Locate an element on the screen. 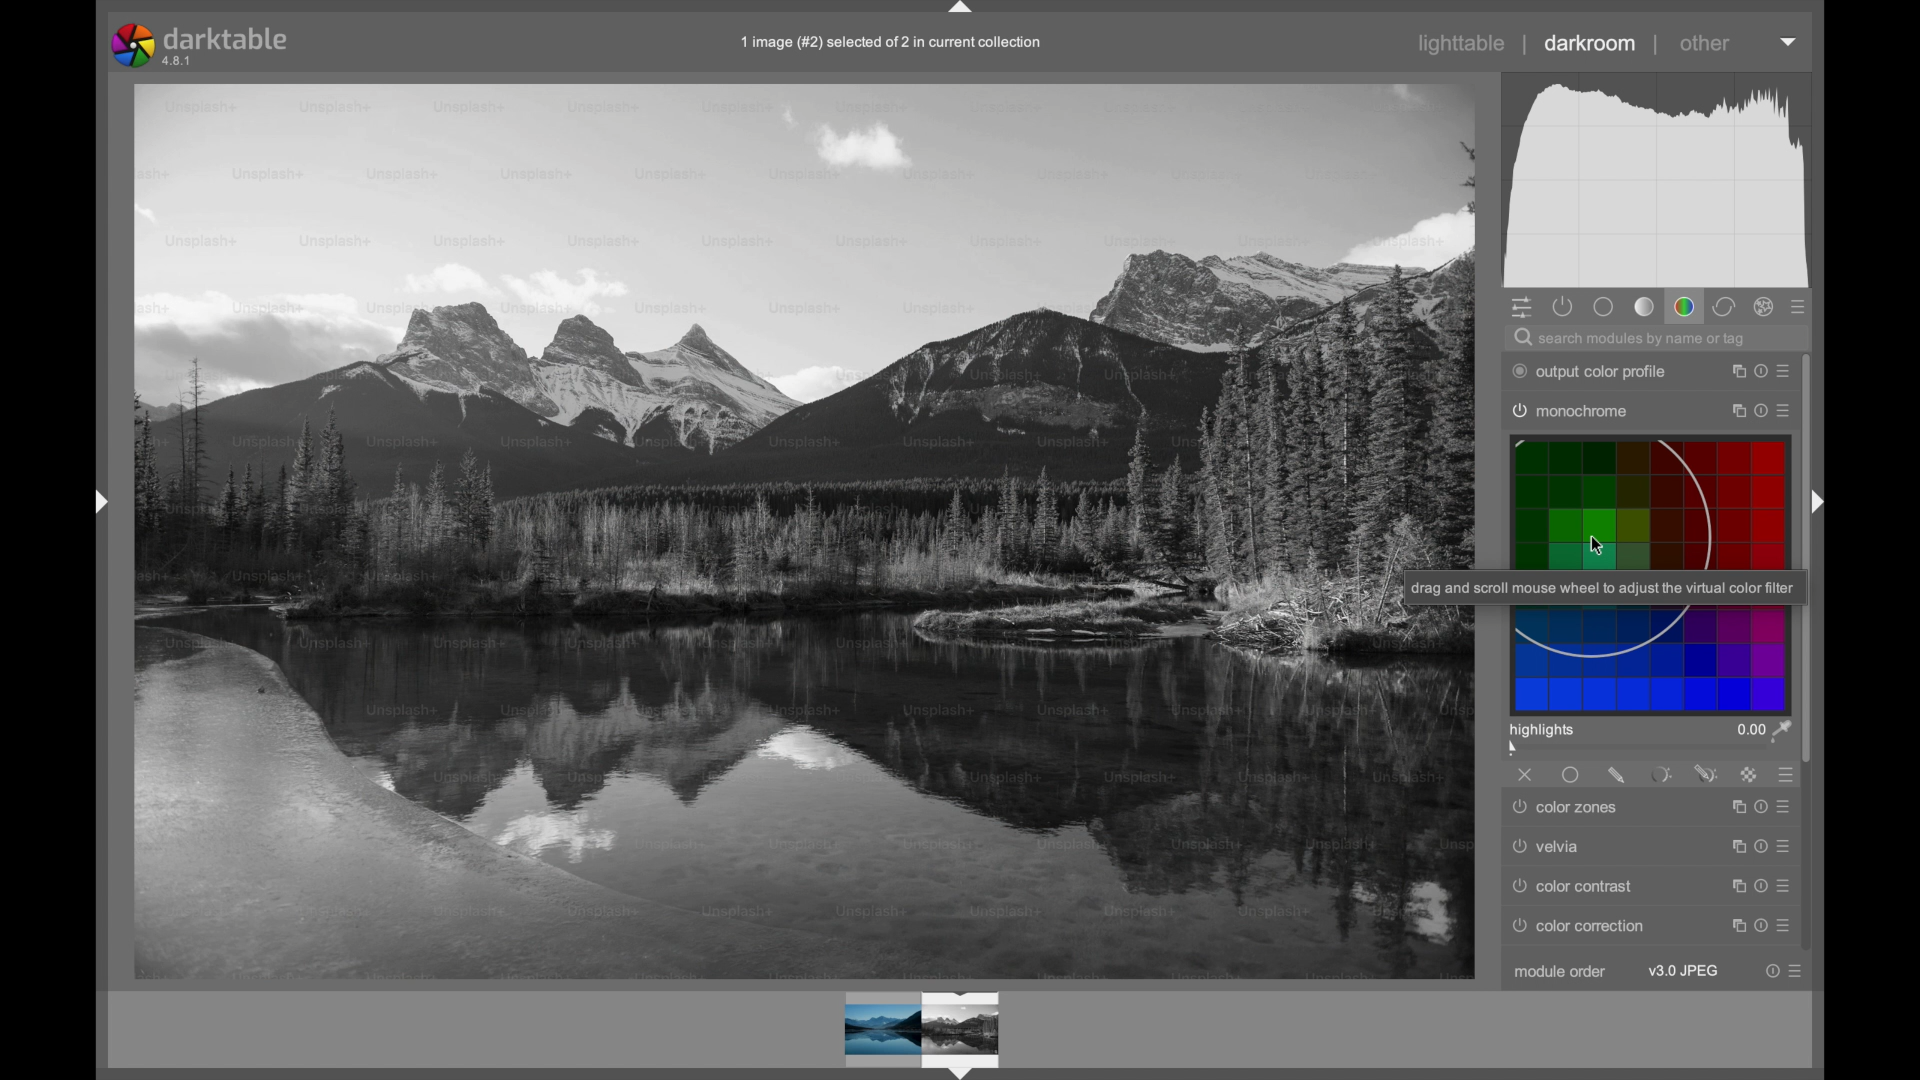 The height and width of the screenshot is (1080, 1920). color is located at coordinates (1684, 307).